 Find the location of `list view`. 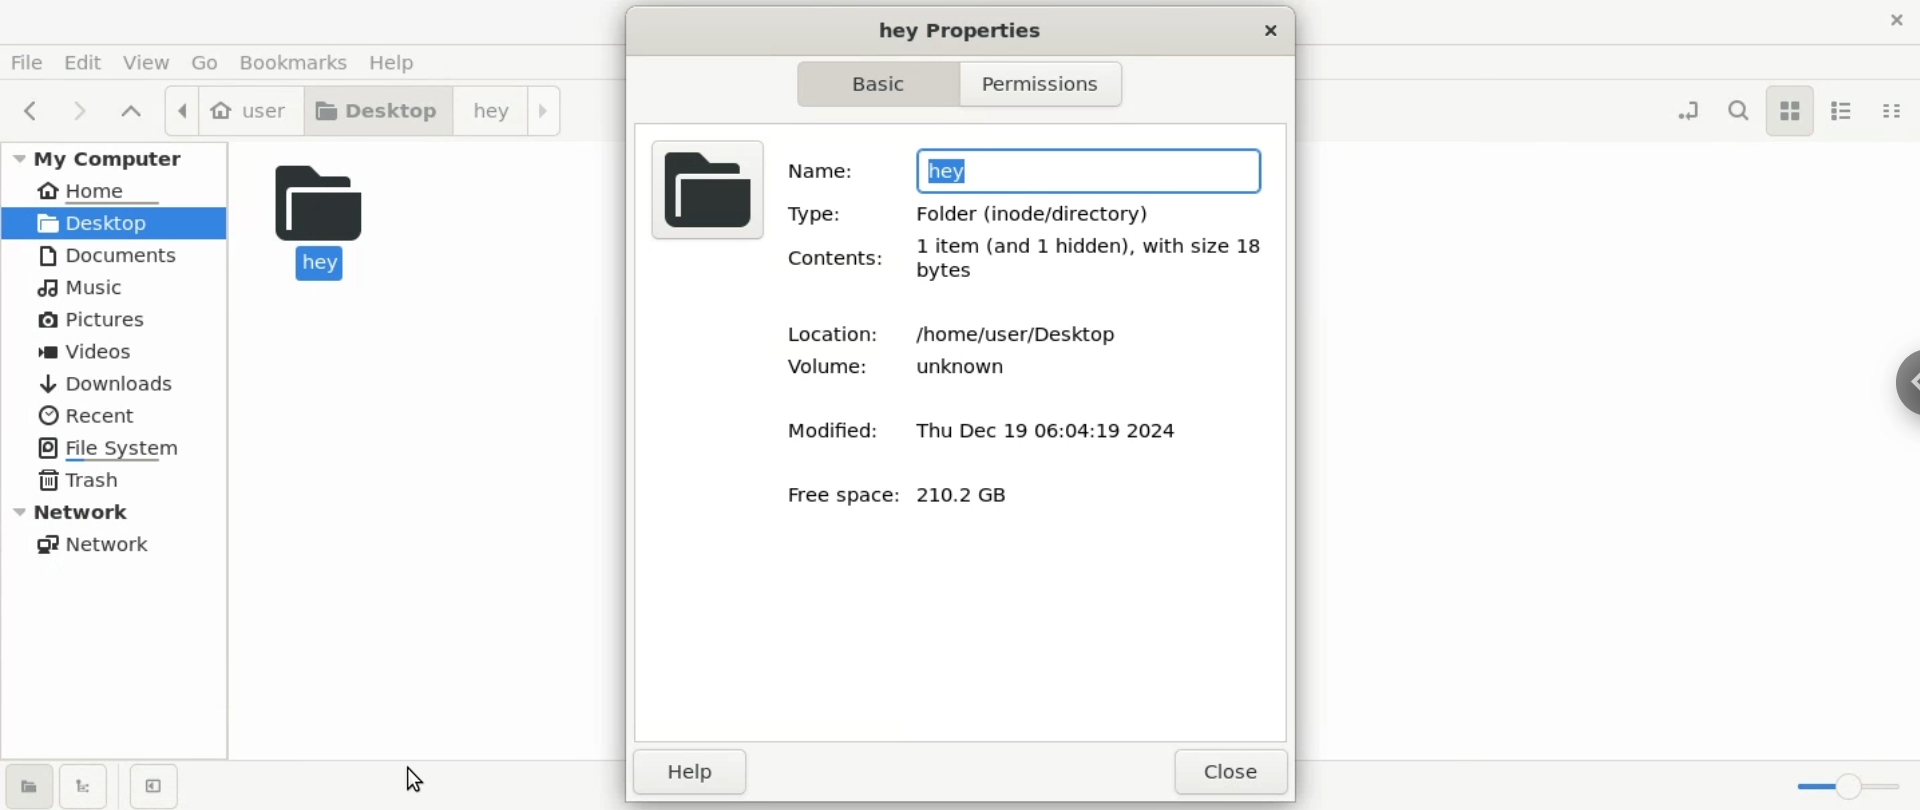

list view is located at coordinates (1840, 110).